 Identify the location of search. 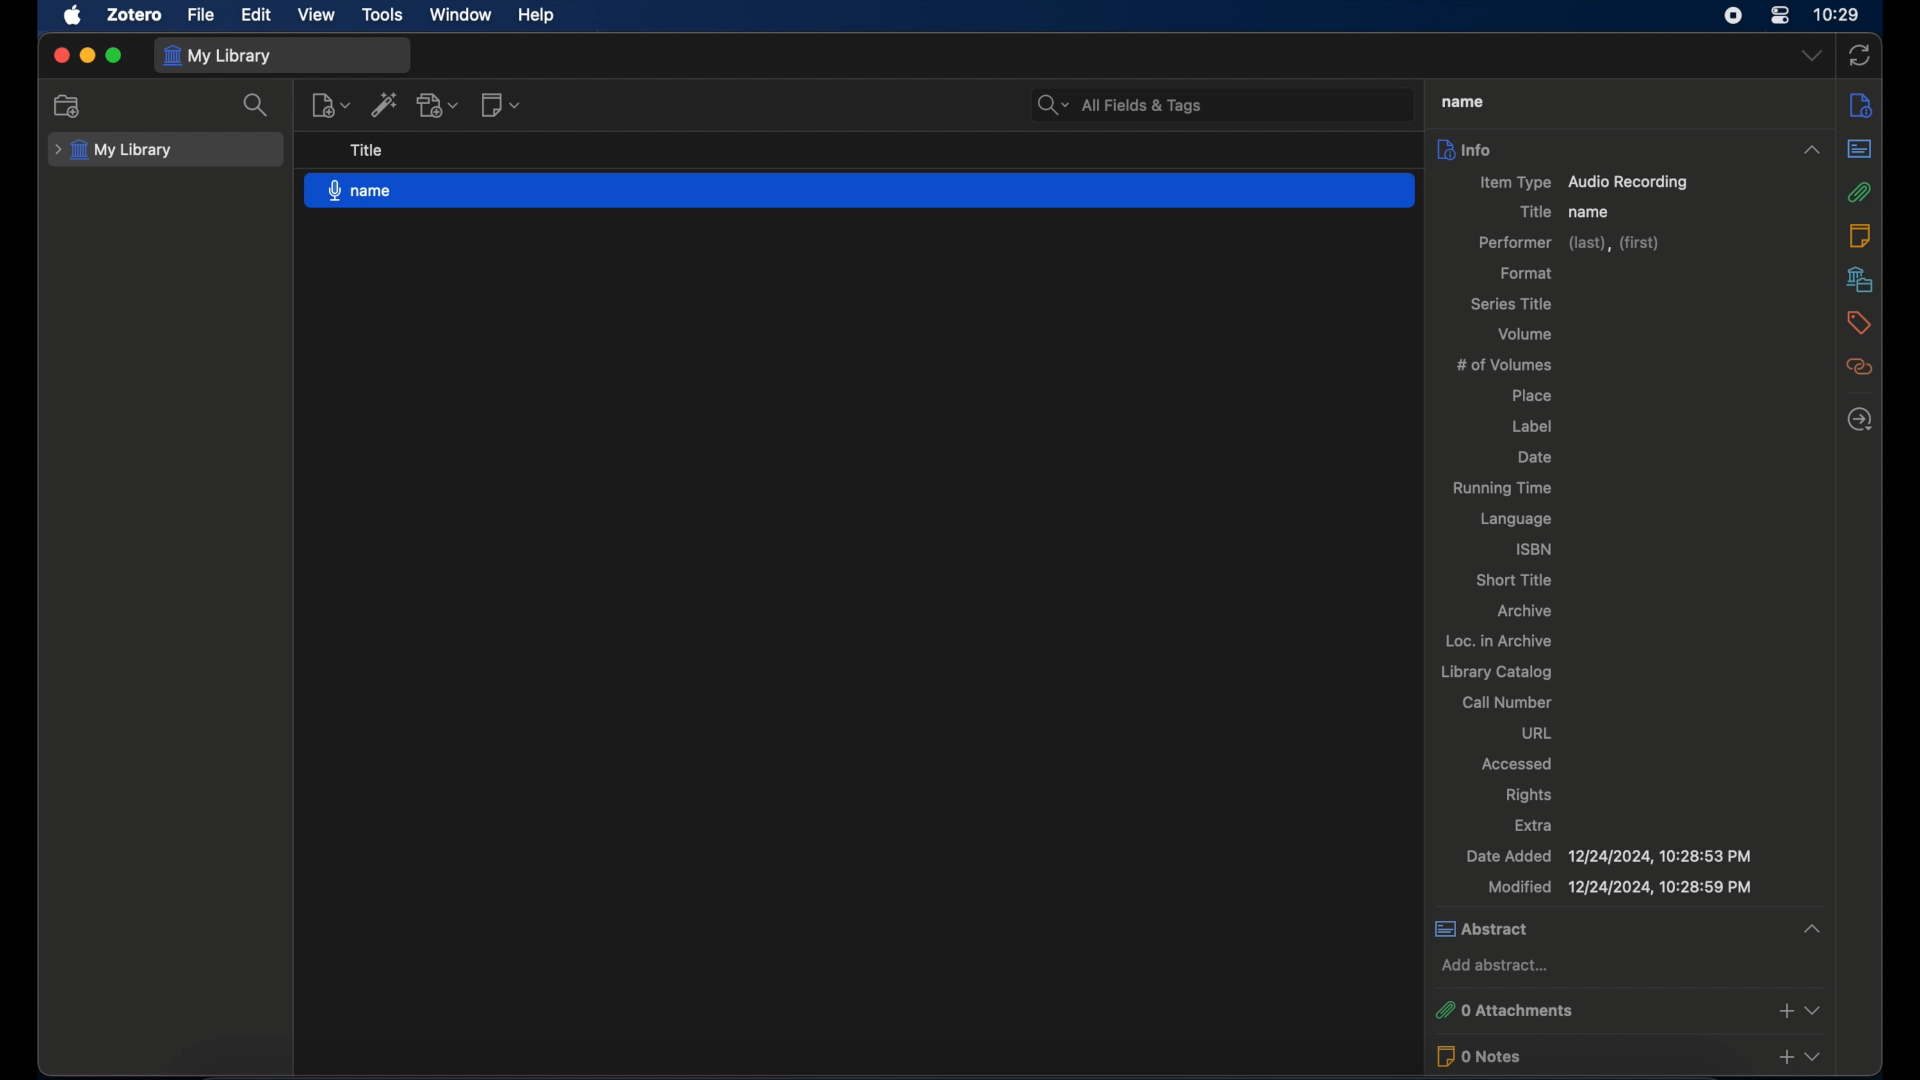
(256, 104).